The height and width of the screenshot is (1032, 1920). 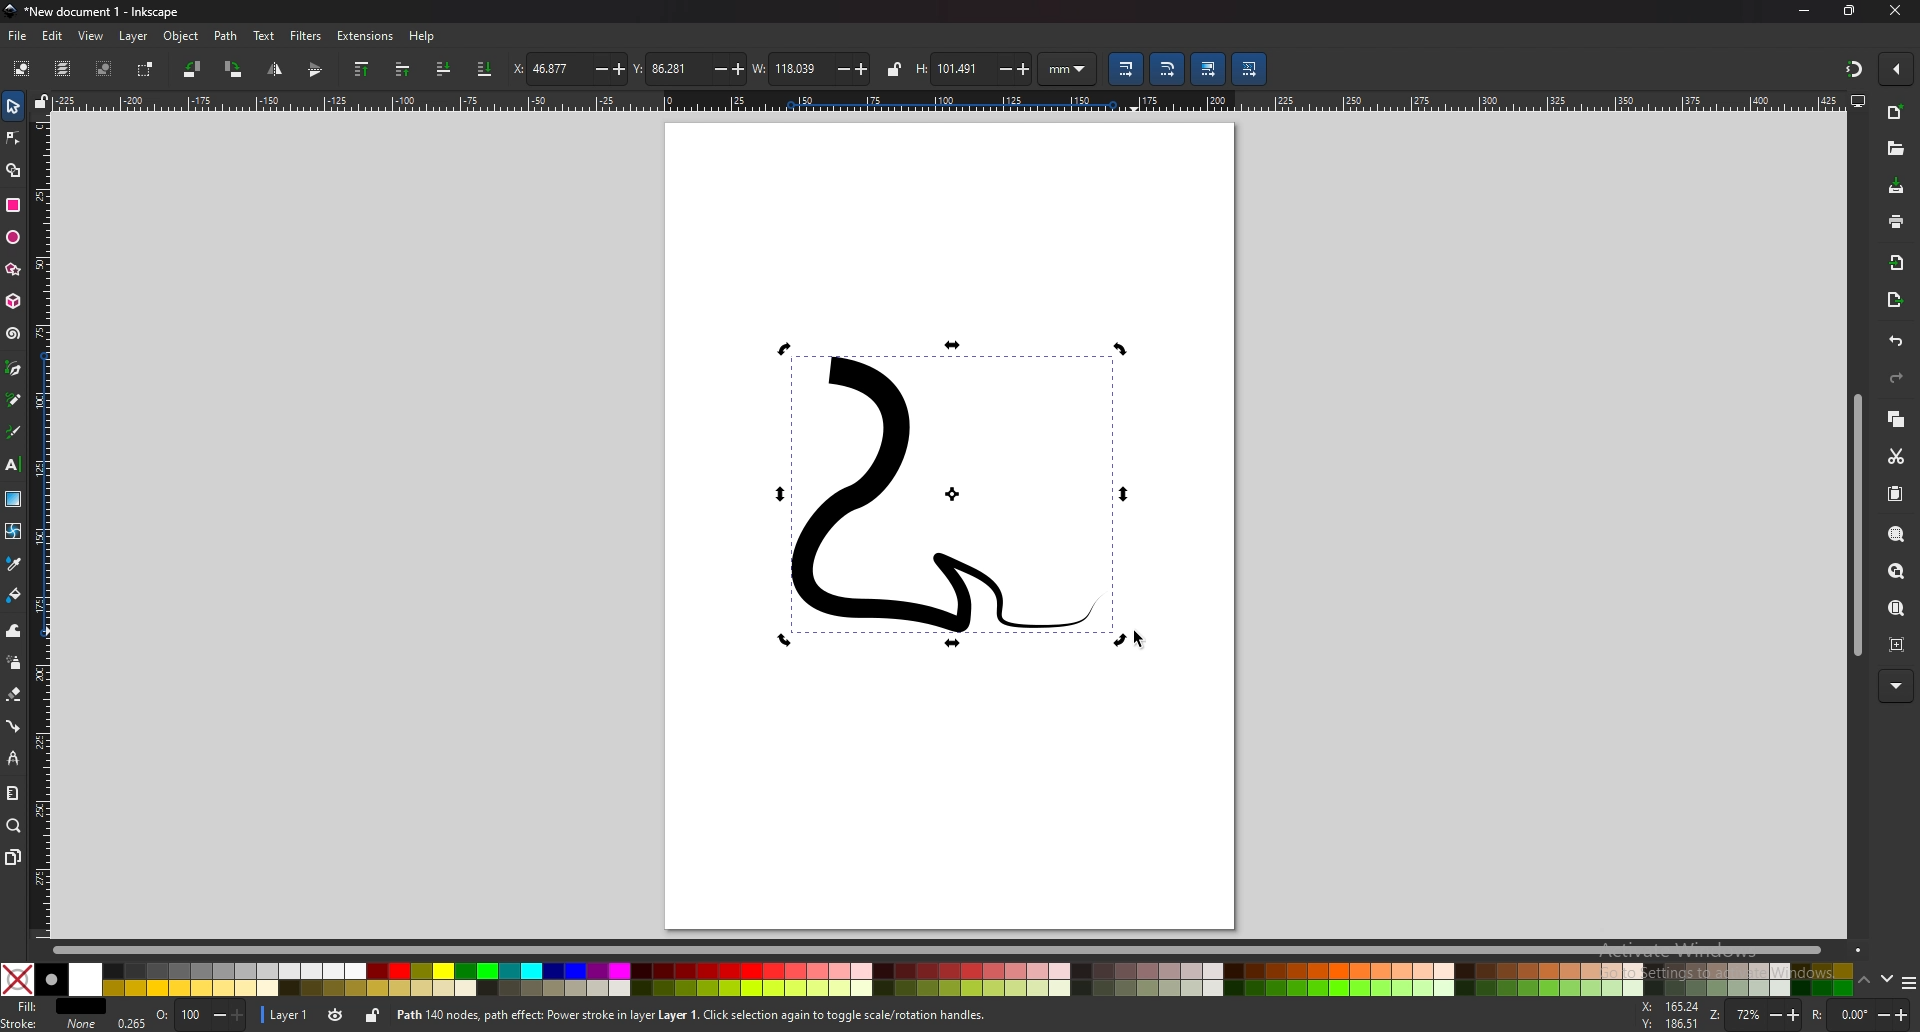 I want to click on copy, so click(x=1897, y=420).